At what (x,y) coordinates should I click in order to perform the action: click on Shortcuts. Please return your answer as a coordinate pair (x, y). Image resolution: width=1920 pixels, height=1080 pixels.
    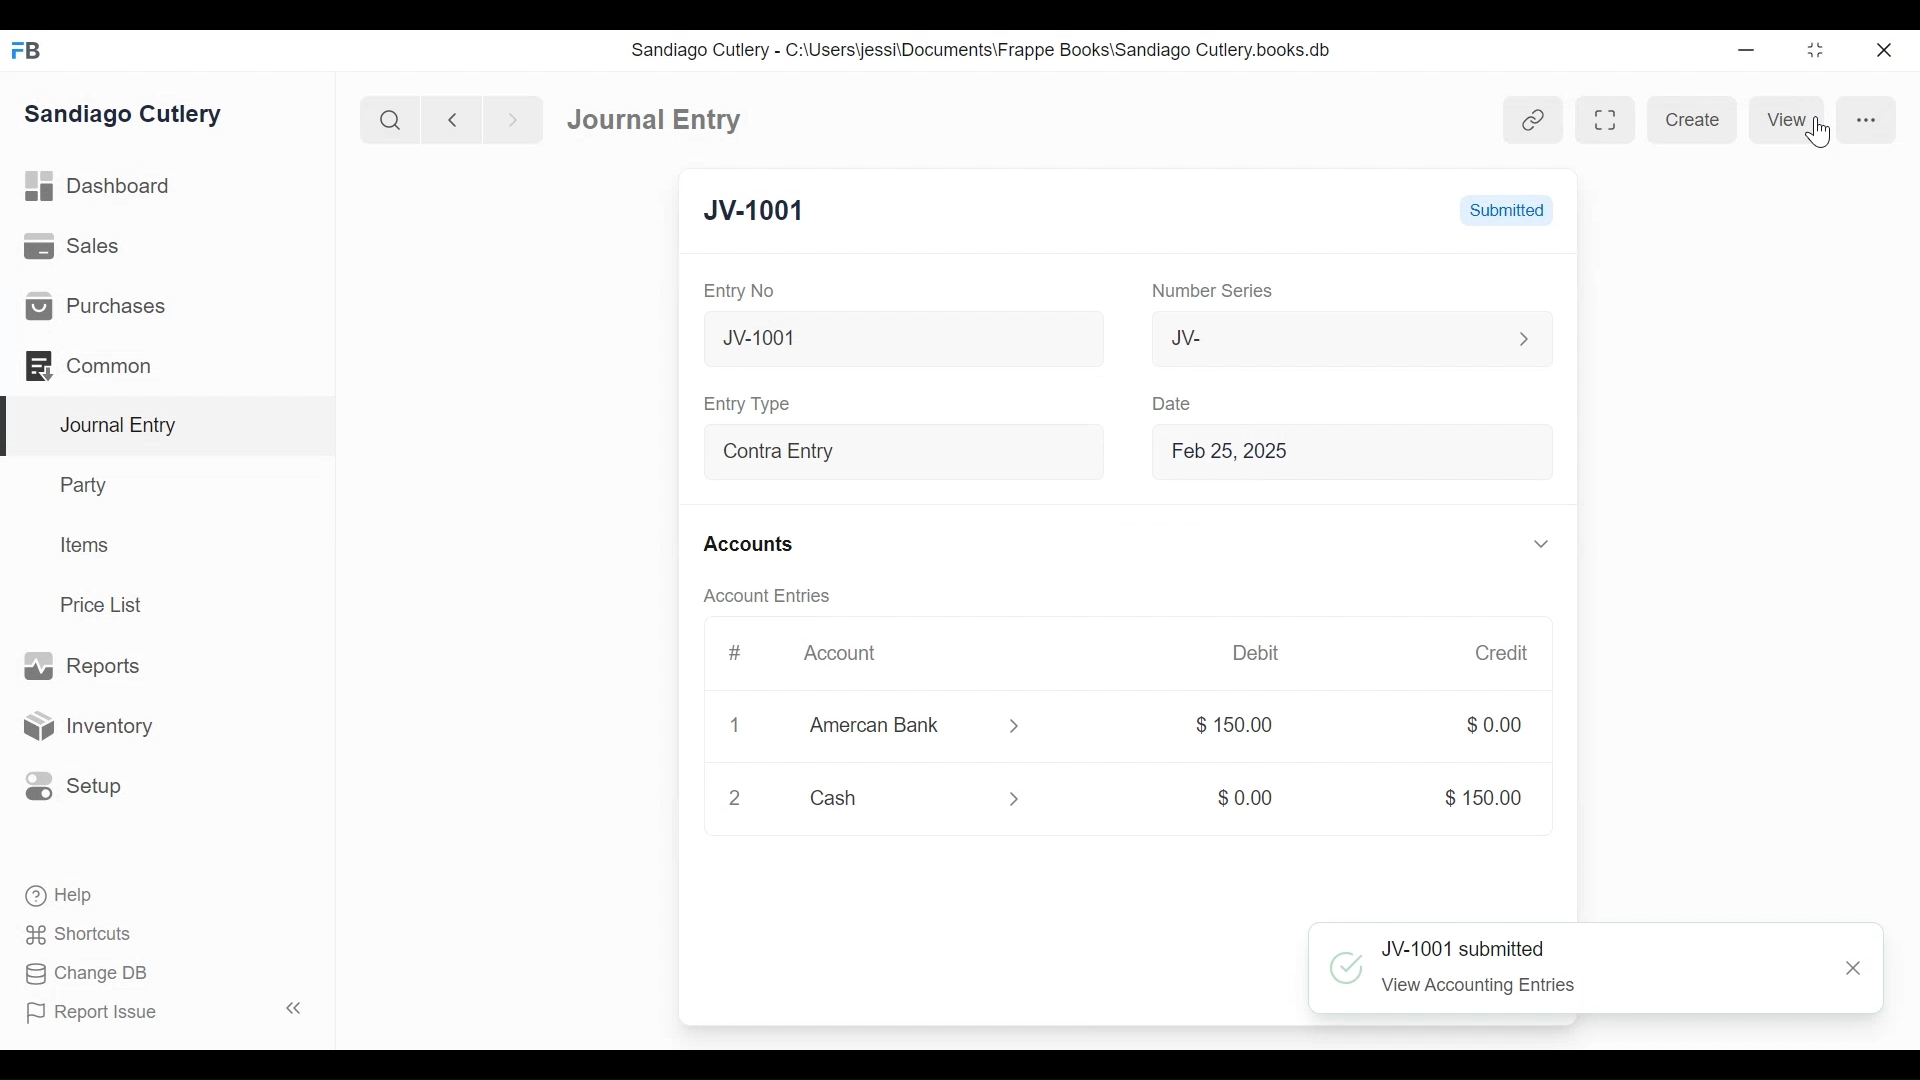
    Looking at the image, I should click on (84, 934).